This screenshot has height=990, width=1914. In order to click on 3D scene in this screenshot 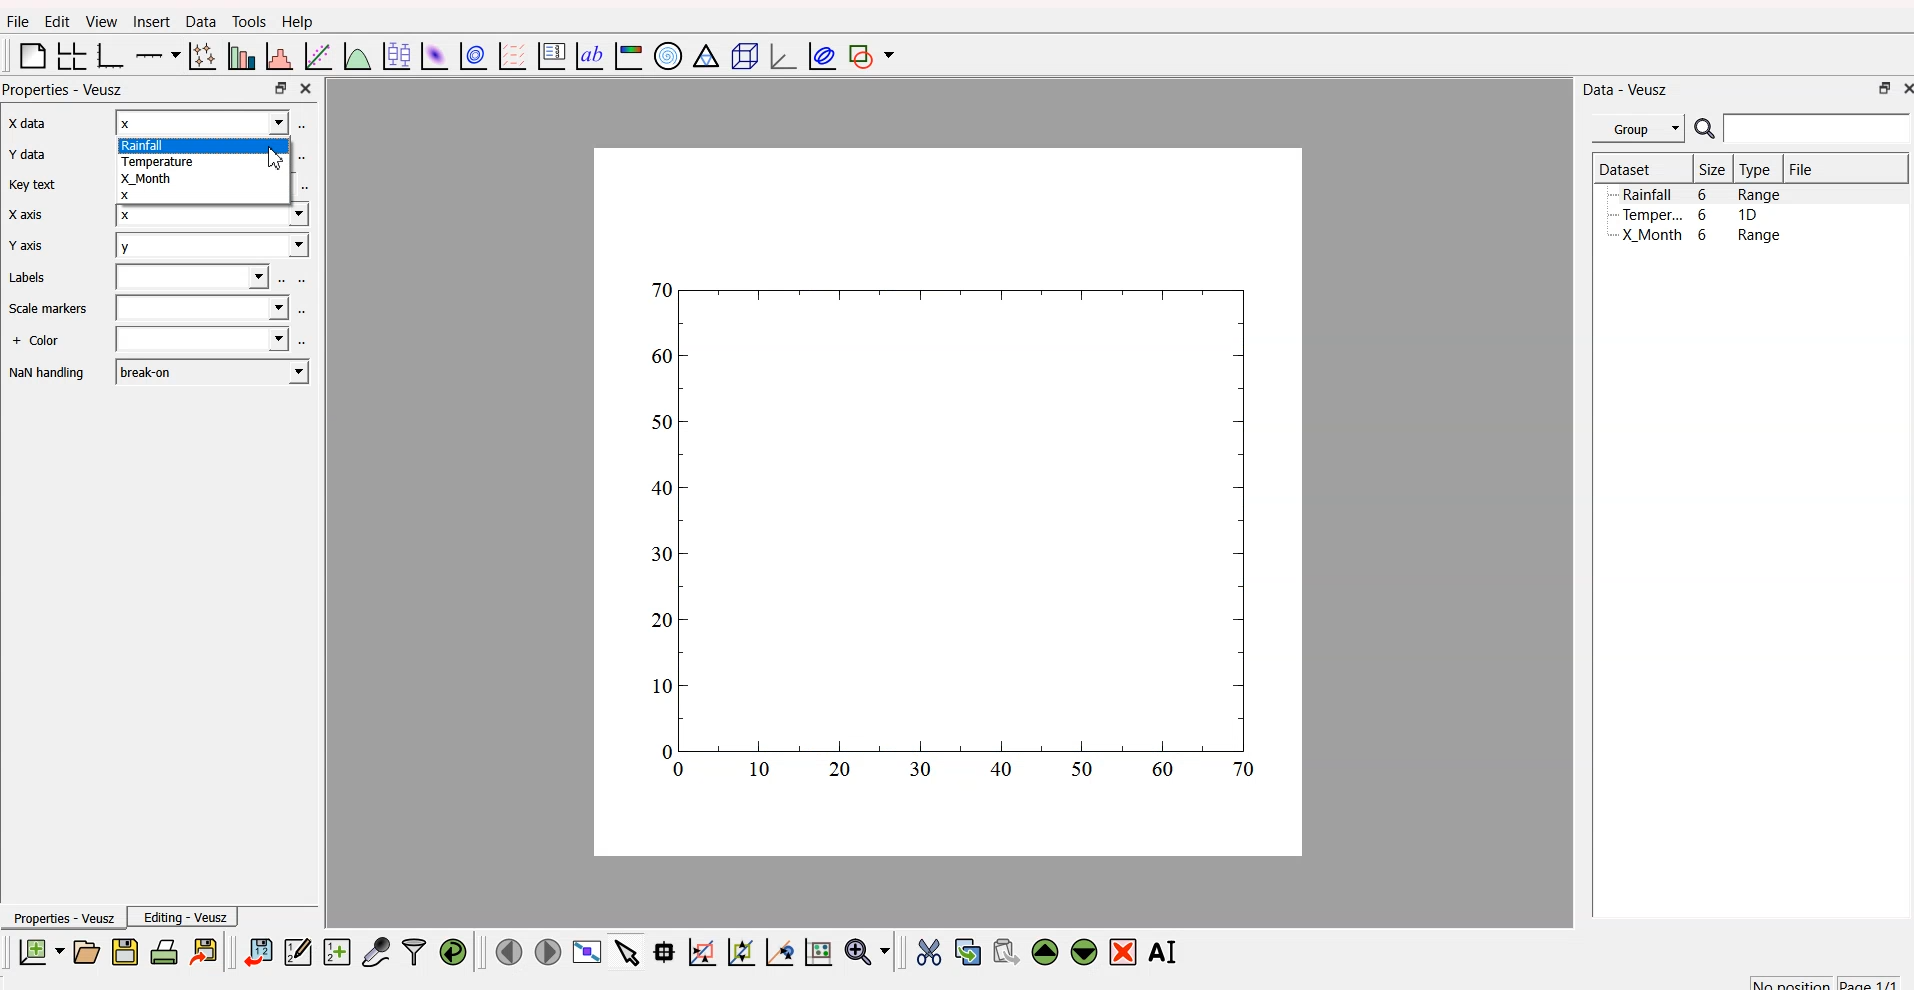, I will do `click(740, 55)`.